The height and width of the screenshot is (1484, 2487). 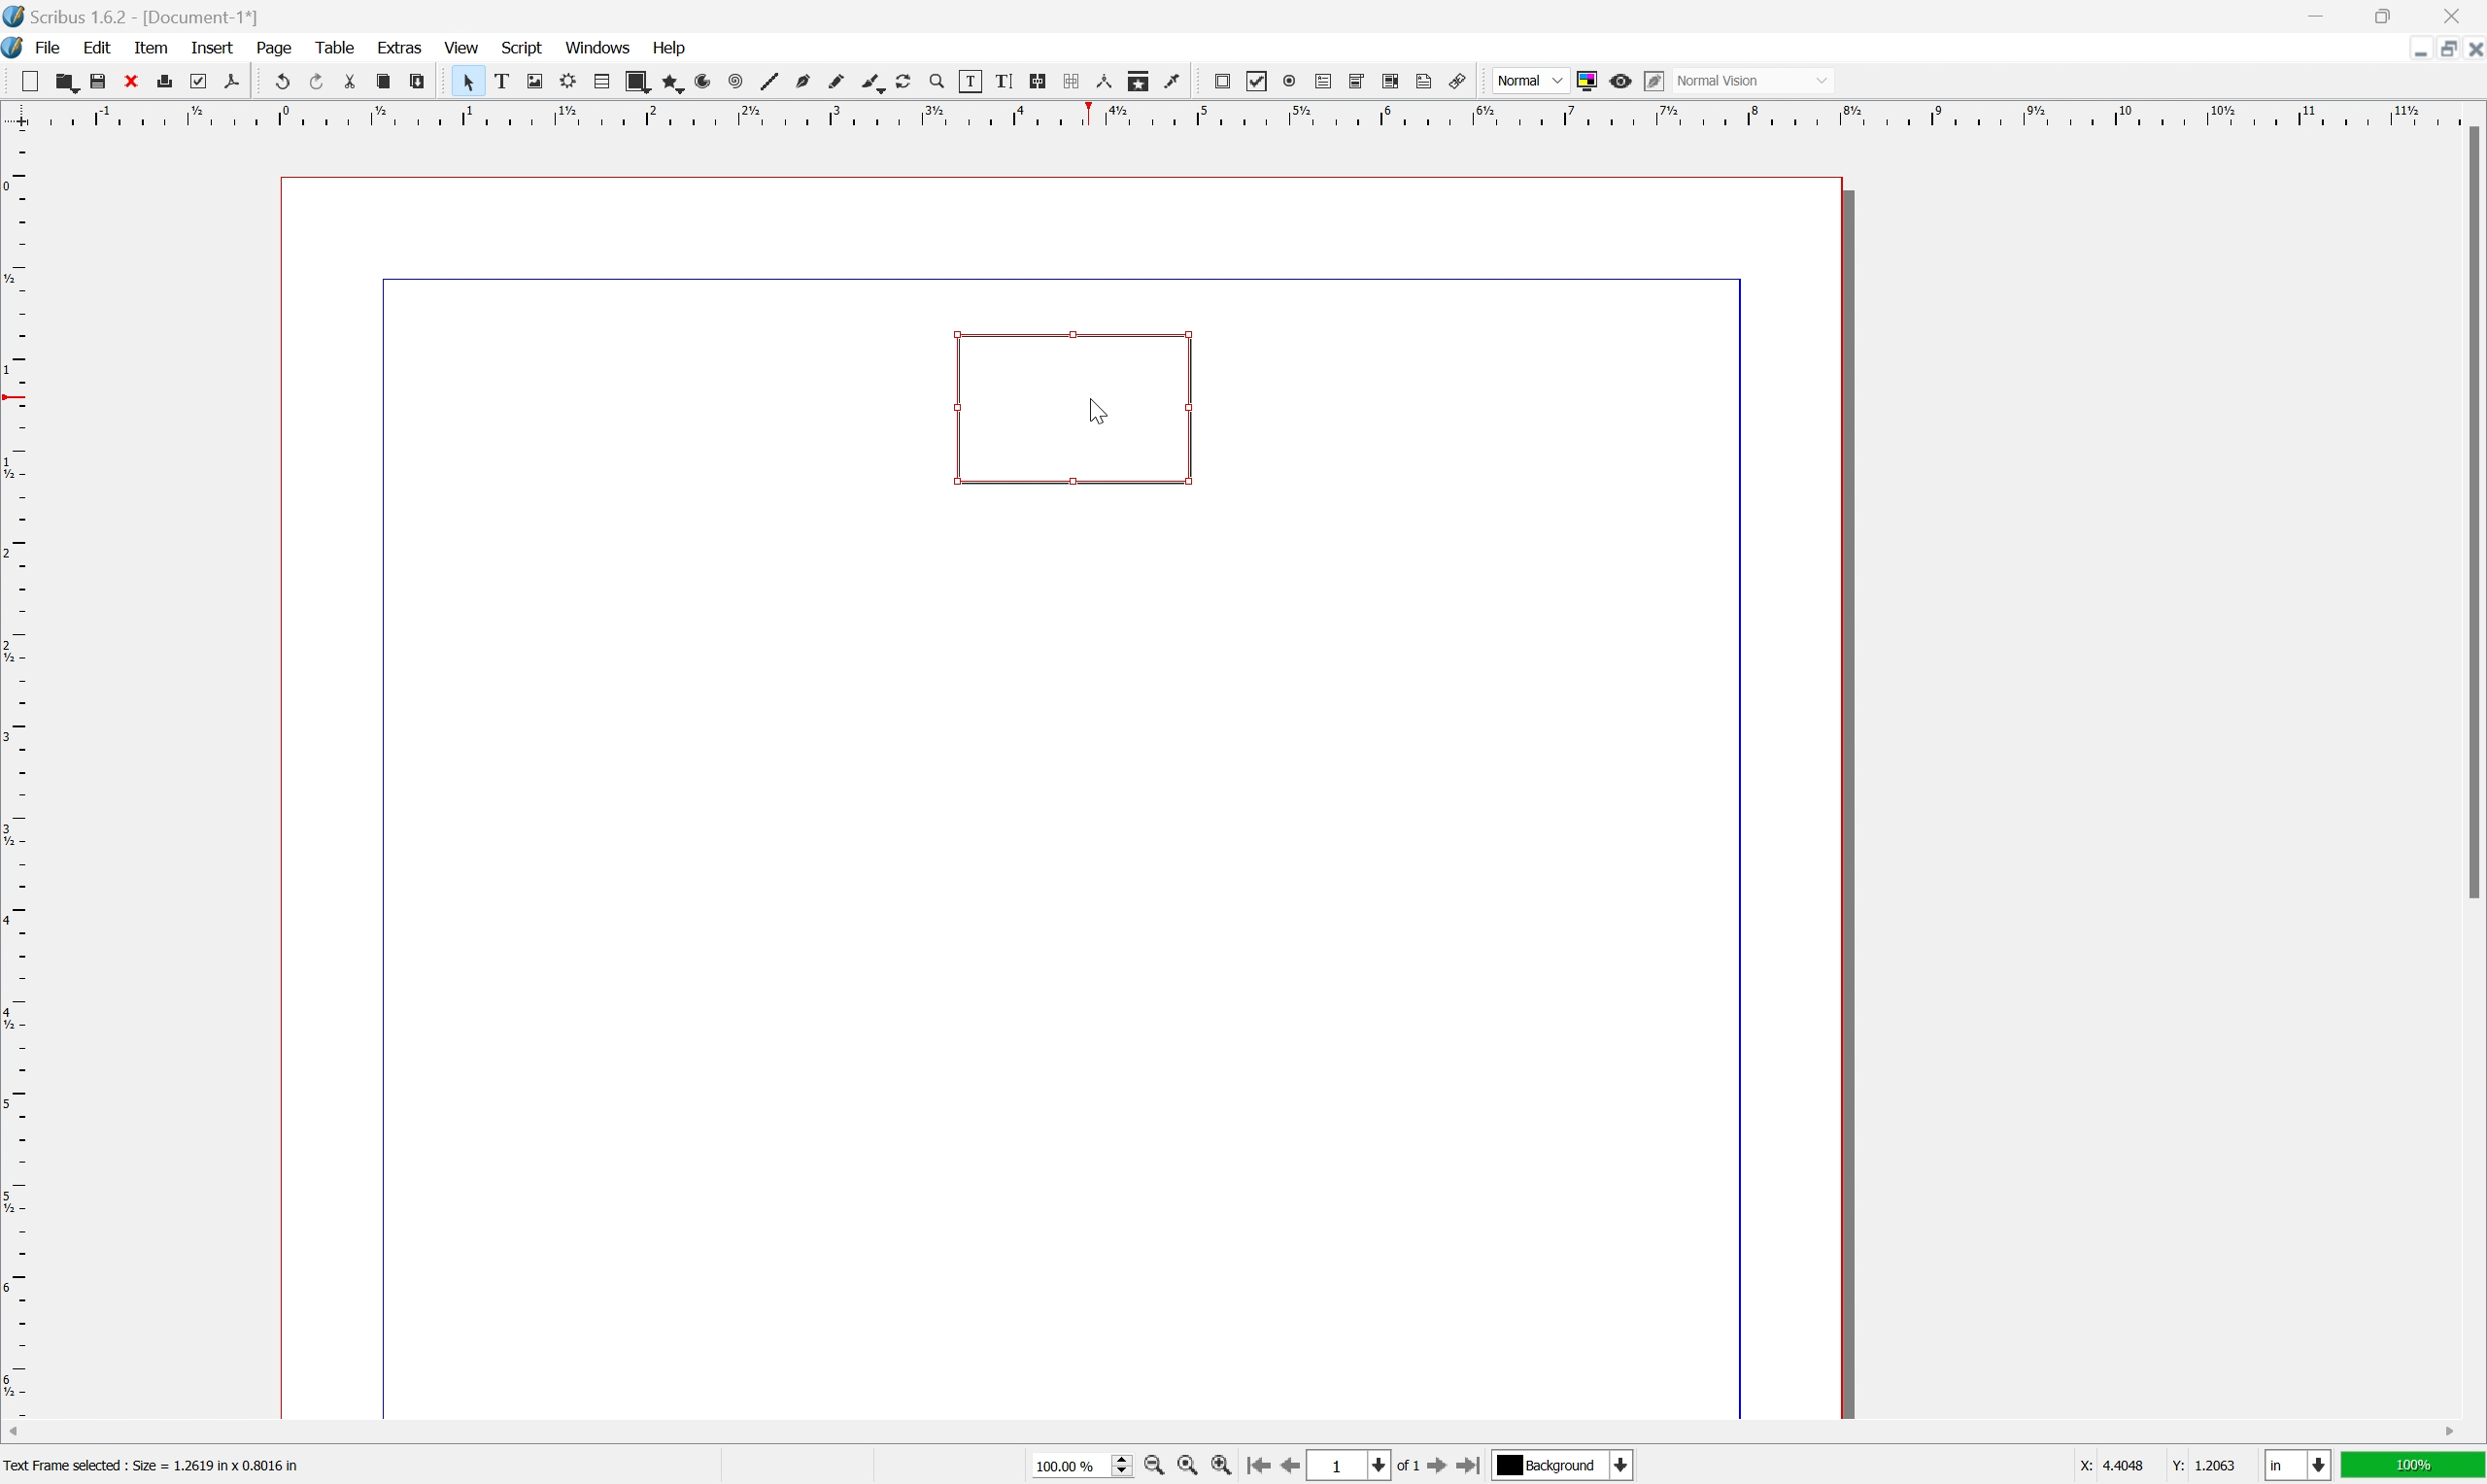 What do you see at coordinates (2324, 14) in the screenshot?
I see `minimize` at bounding box center [2324, 14].